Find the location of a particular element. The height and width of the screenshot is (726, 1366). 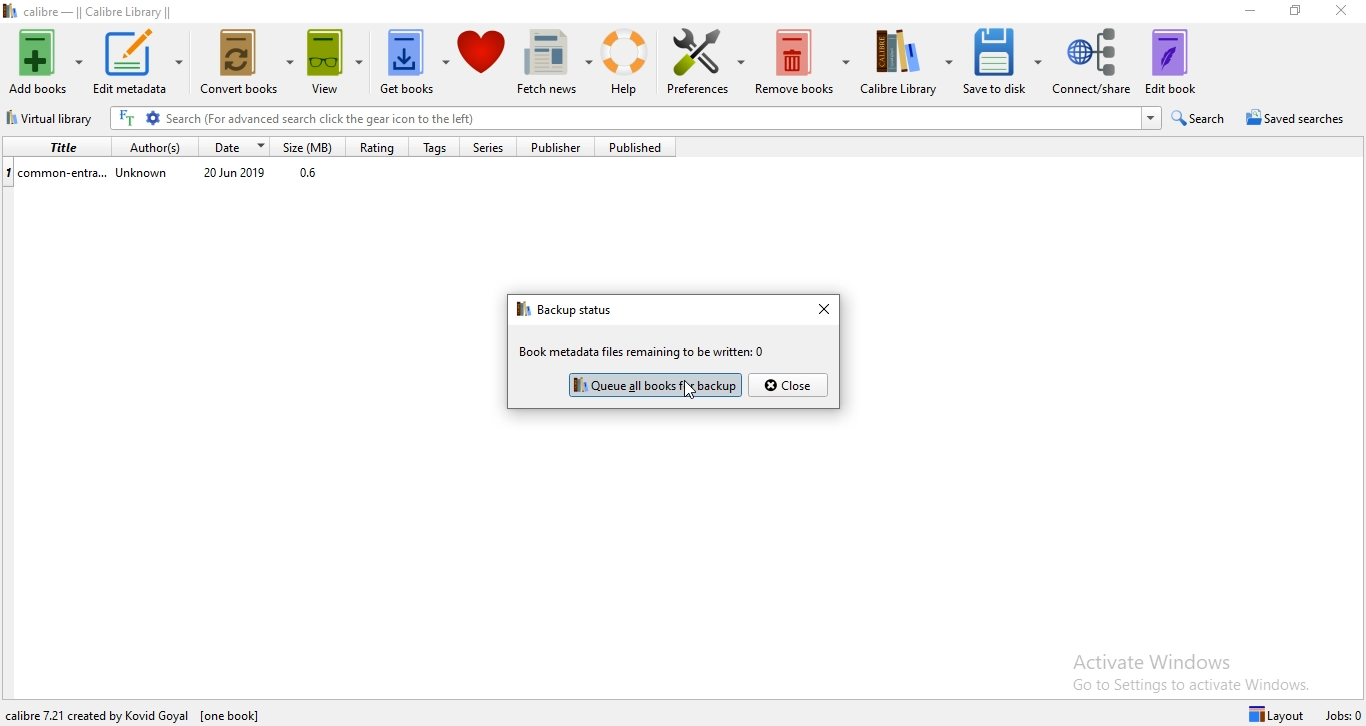

book metadata files remaining to be written: 0 is located at coordinates (643, 353).